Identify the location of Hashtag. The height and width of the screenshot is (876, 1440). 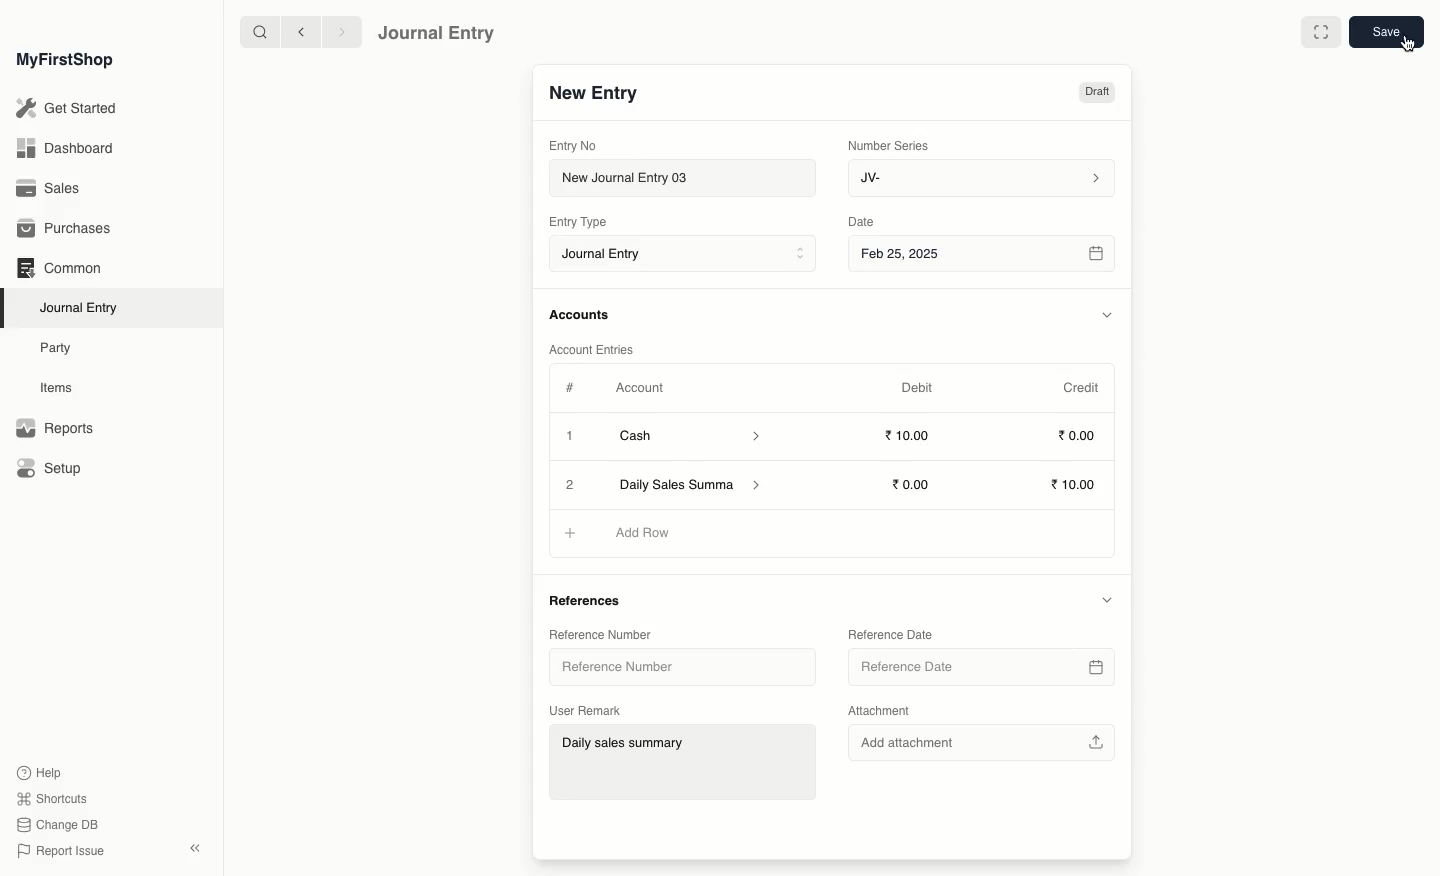
(574, 389).